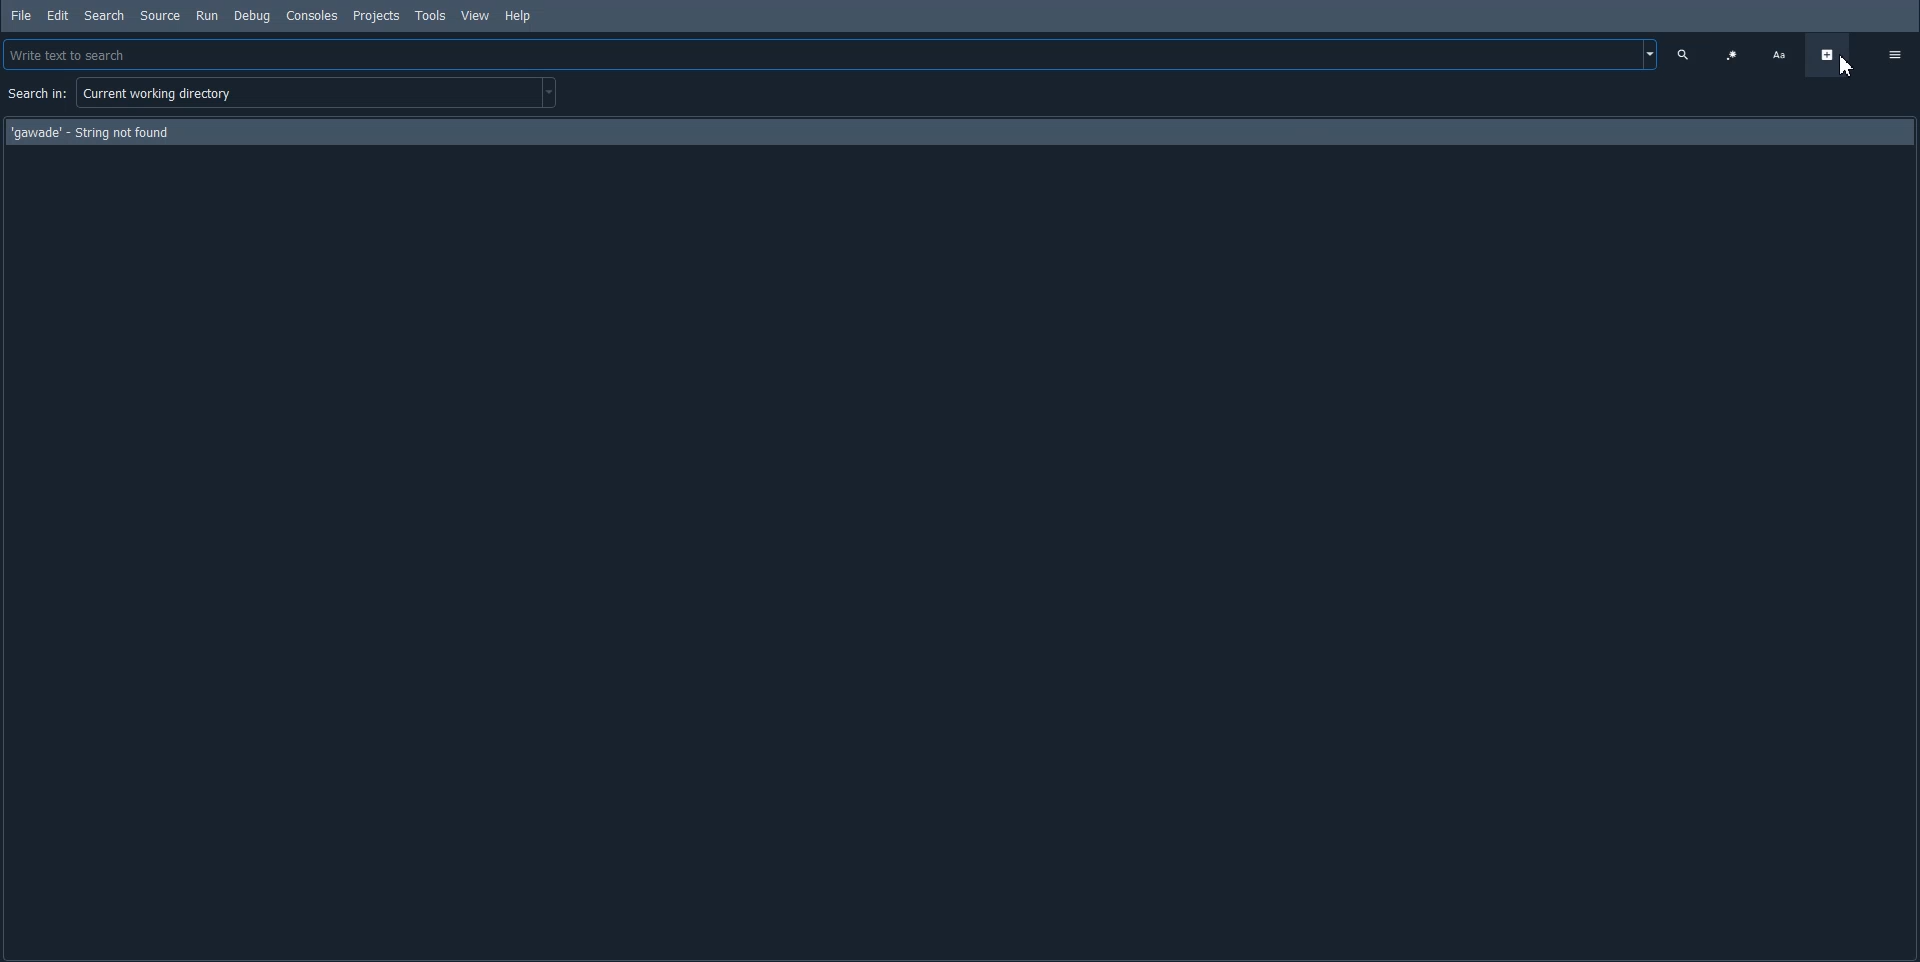  Describe the element at coordinates (431, 16) in the screenshot. I see `Tools` at that location.